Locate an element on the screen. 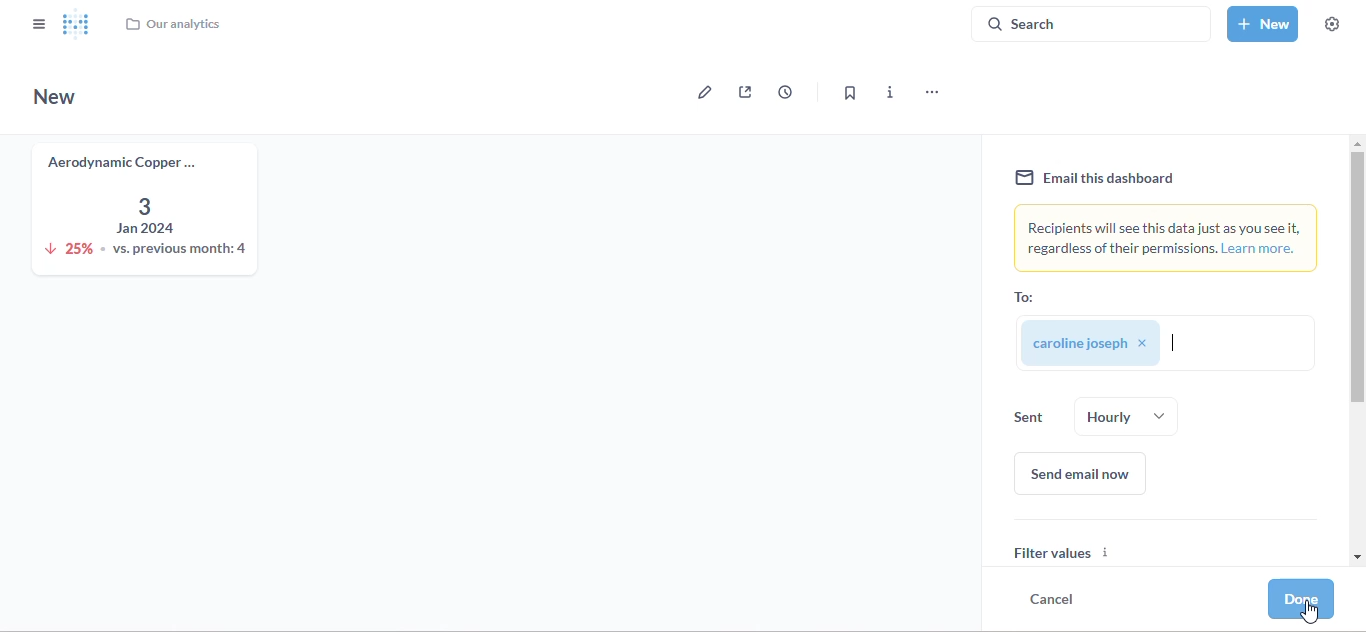 The height and width of the screenshot is (632, 1366). close sidebar is located at coordinates (39, 23).